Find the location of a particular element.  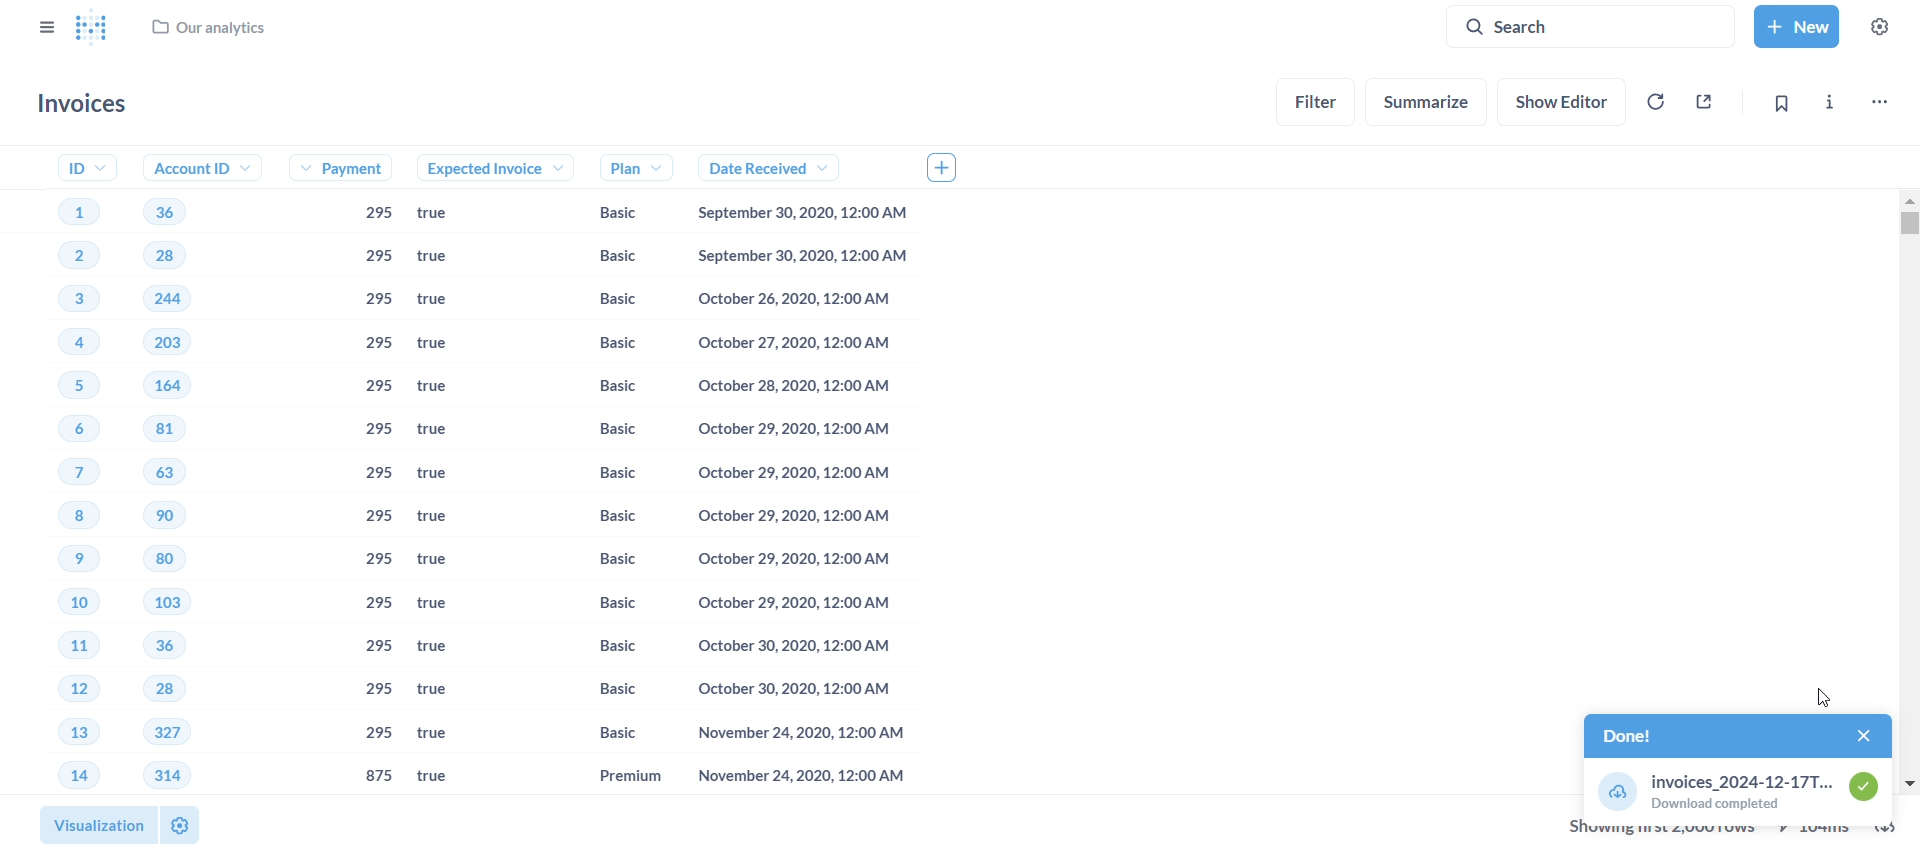

true is located at coordinates (448, 649).